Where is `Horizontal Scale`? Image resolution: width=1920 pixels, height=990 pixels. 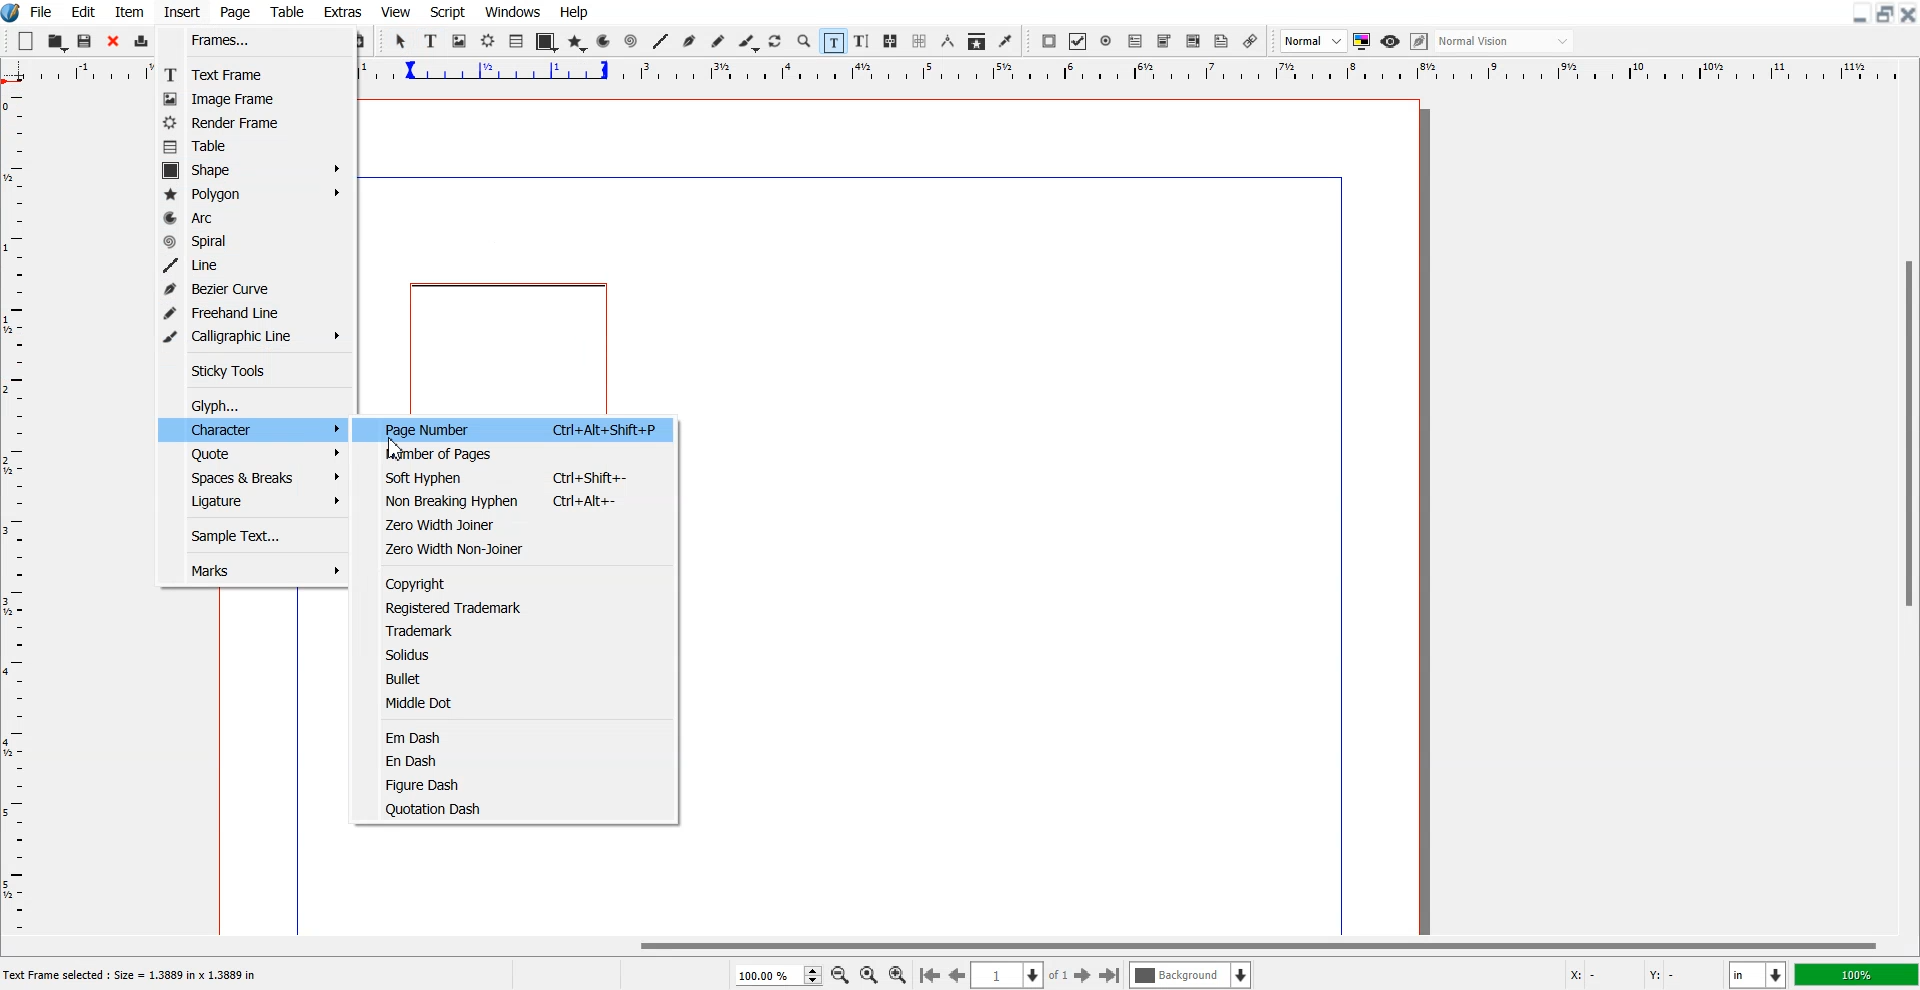
Horizontal Scale is located at coordinates (1135, 73).